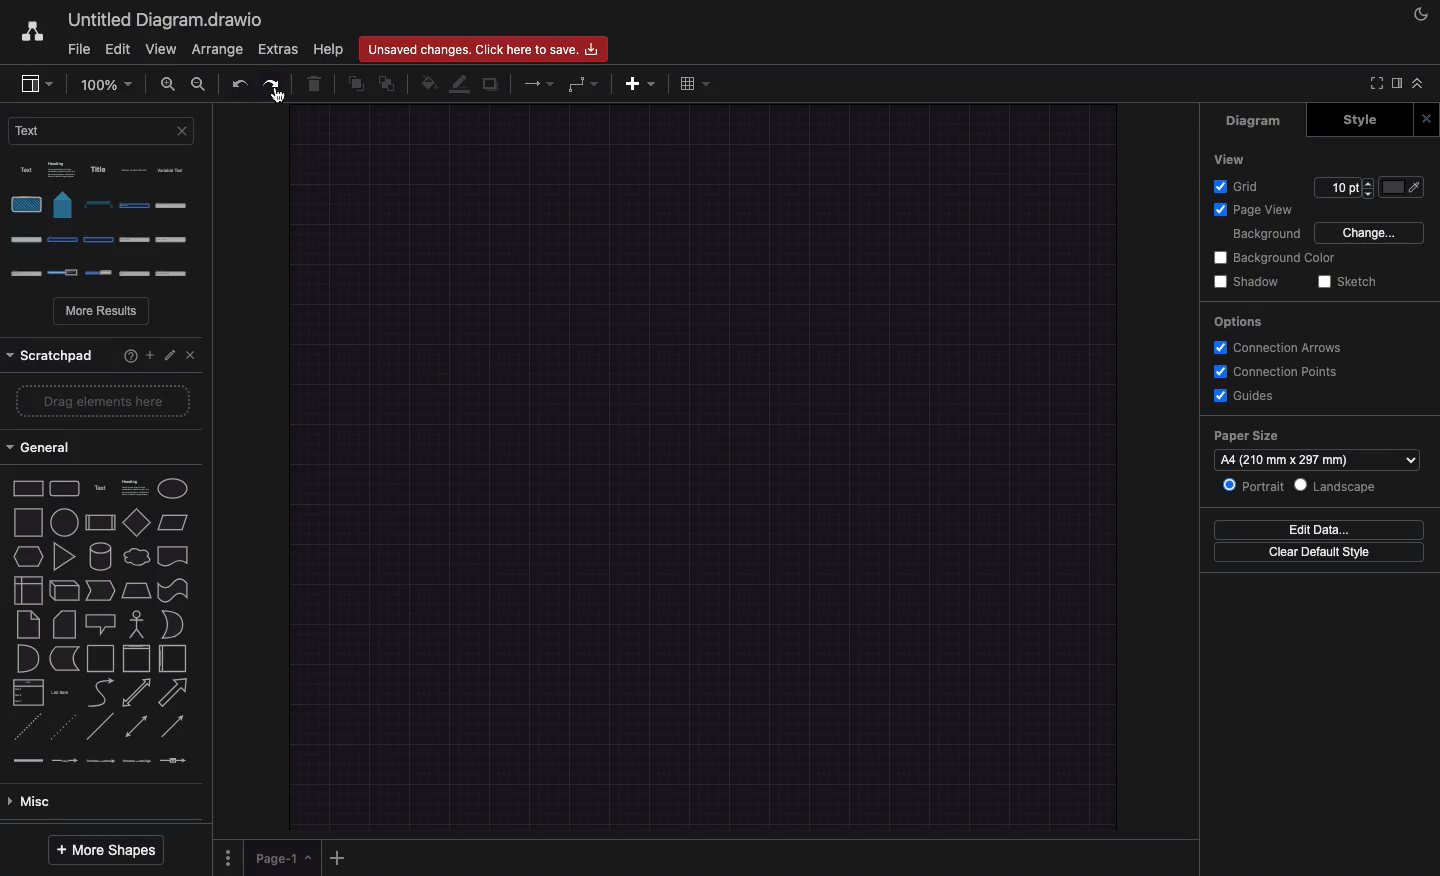 Image resolution: width=1440 pixels, height=876 pixels. What do you see at coordinates (1354, 121) in the screenshot?
I see `Style` at bounding box center [1354, 121].